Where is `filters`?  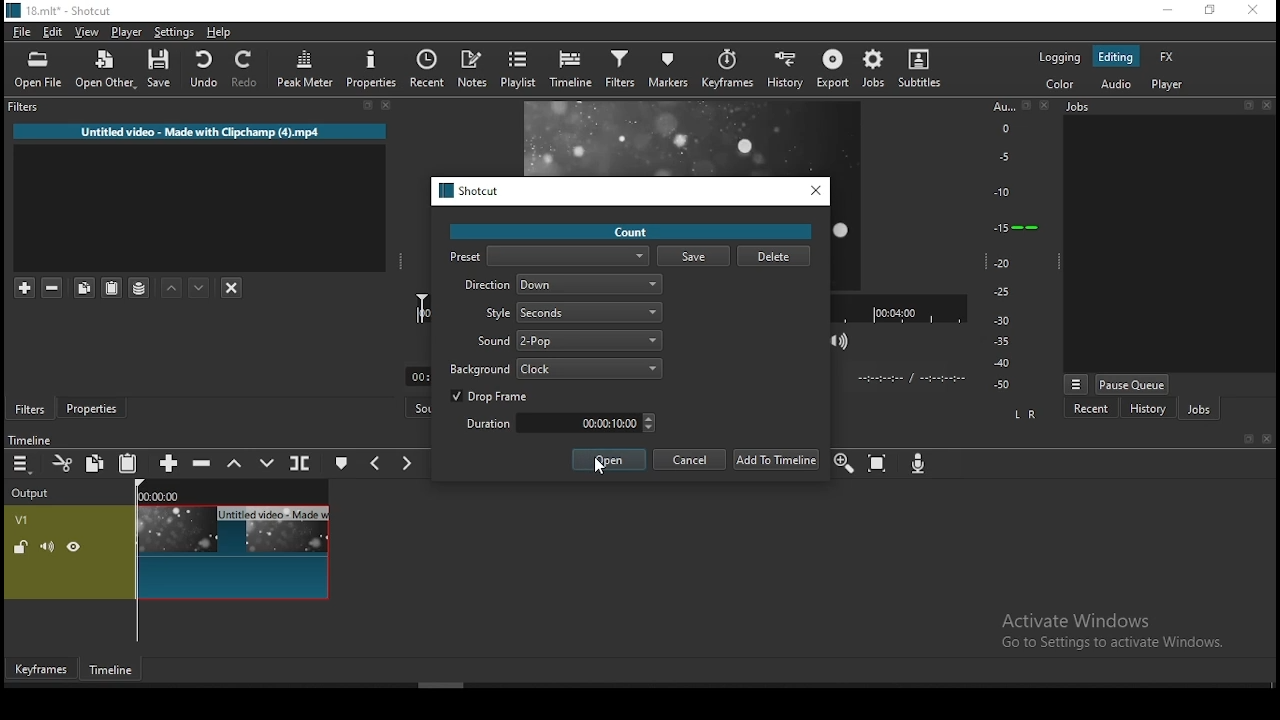
filters is located at coordinates (198, 111).